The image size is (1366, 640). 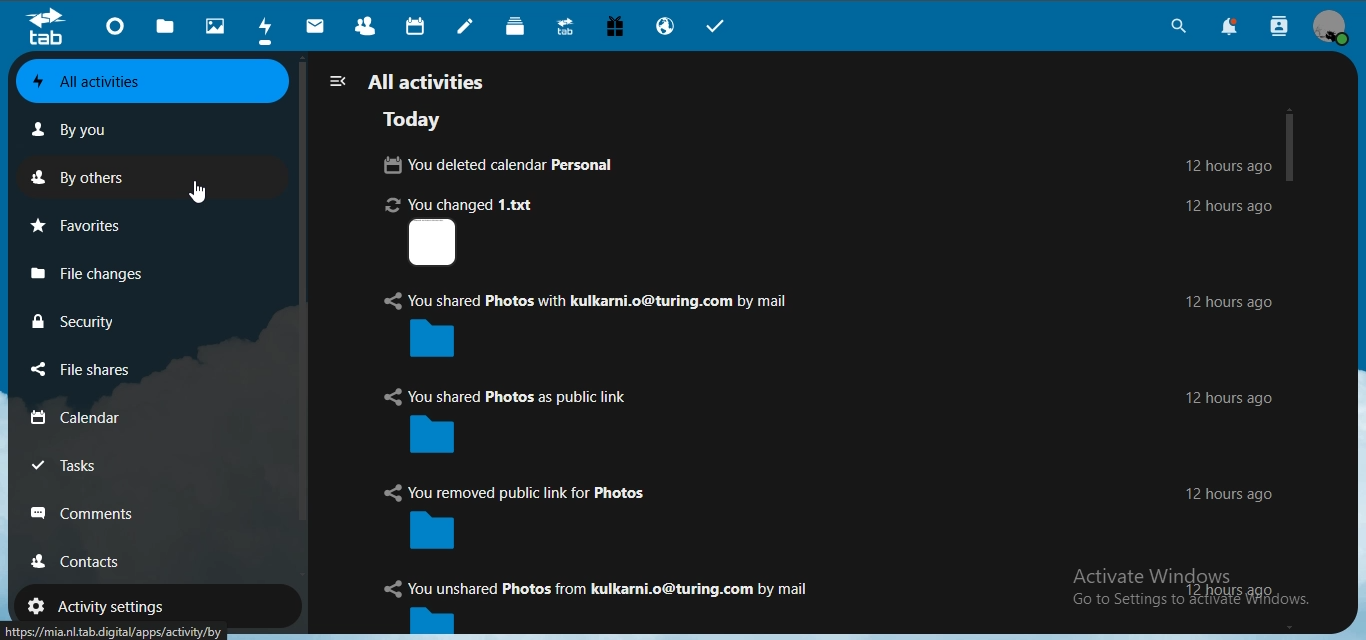 I want to click on security, so click(x=78, y=320).